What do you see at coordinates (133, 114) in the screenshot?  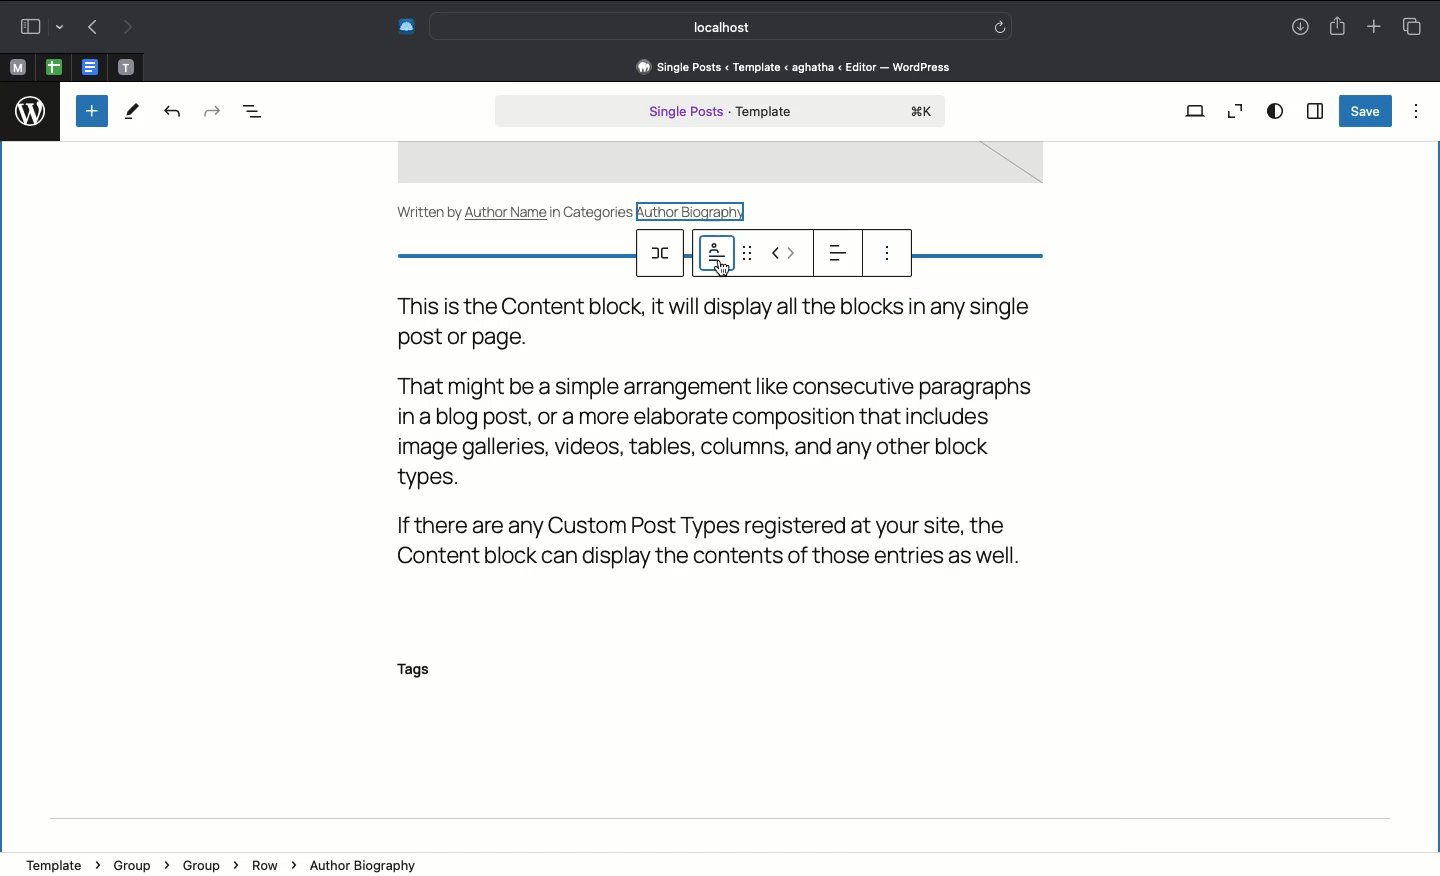 I see `Tools` at bounding box center [133, 114].